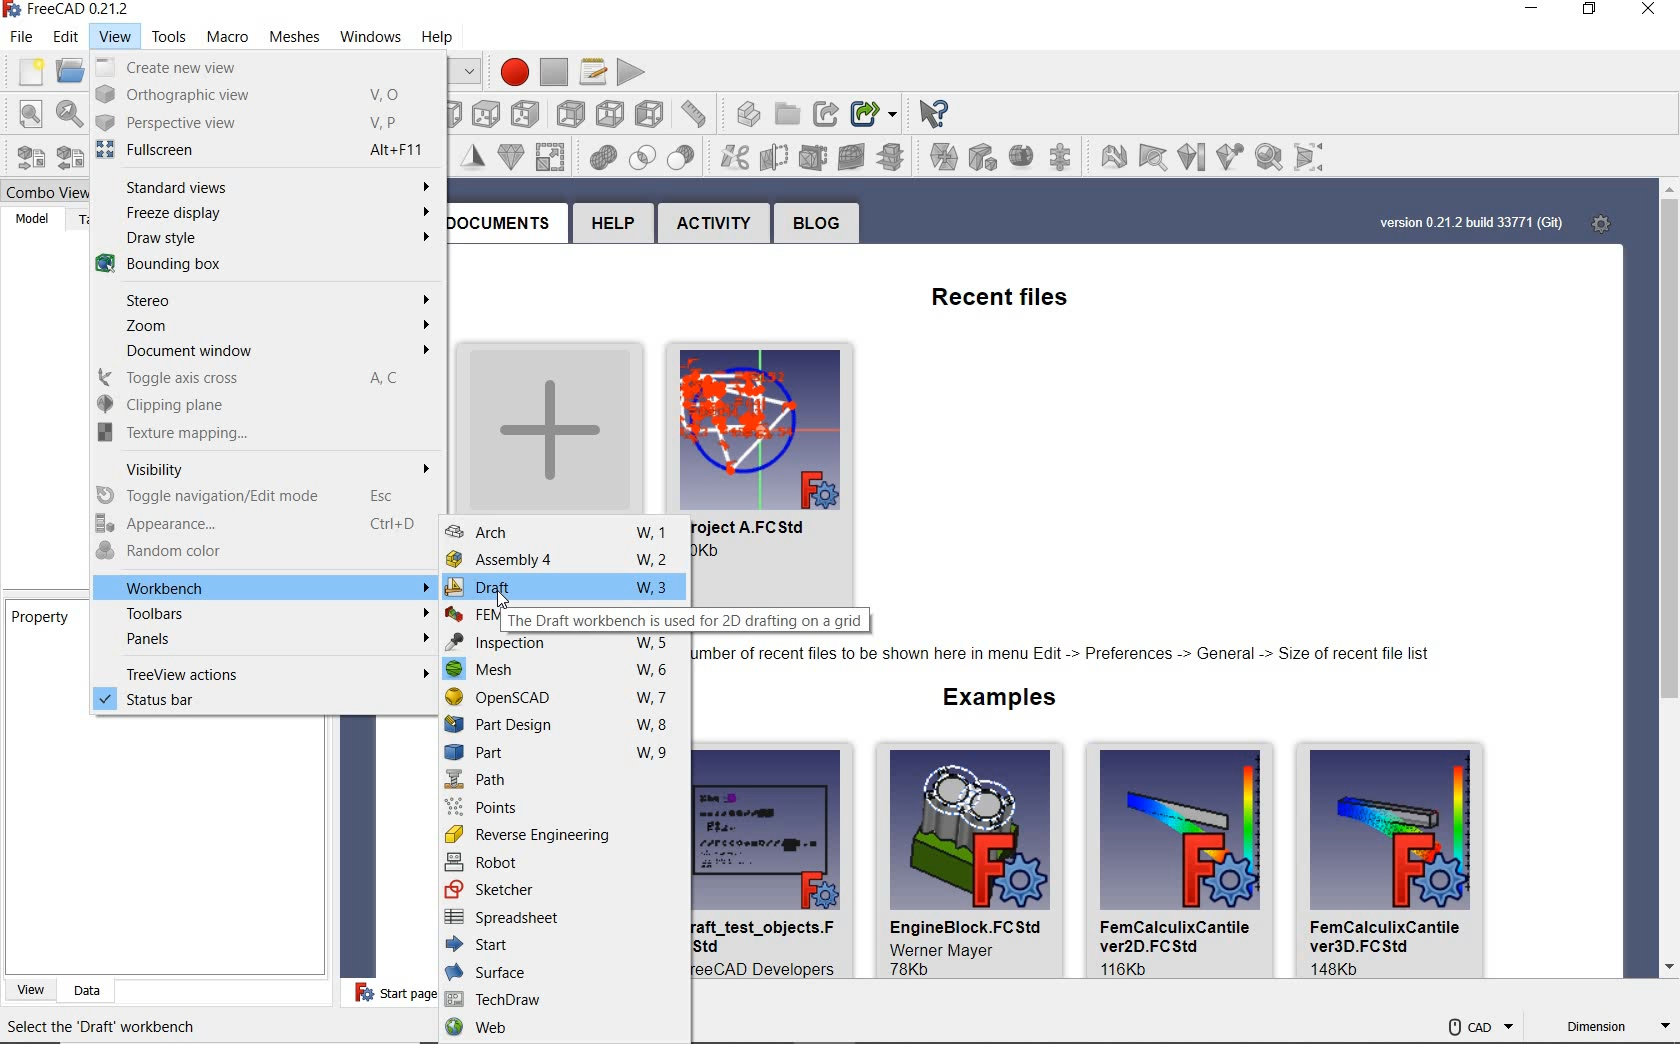 This screenshot has height=1044, width=1680. What do you see at coordinates (21, 37) in the screenshot?
I see `file` at bounding box center [21, 37].